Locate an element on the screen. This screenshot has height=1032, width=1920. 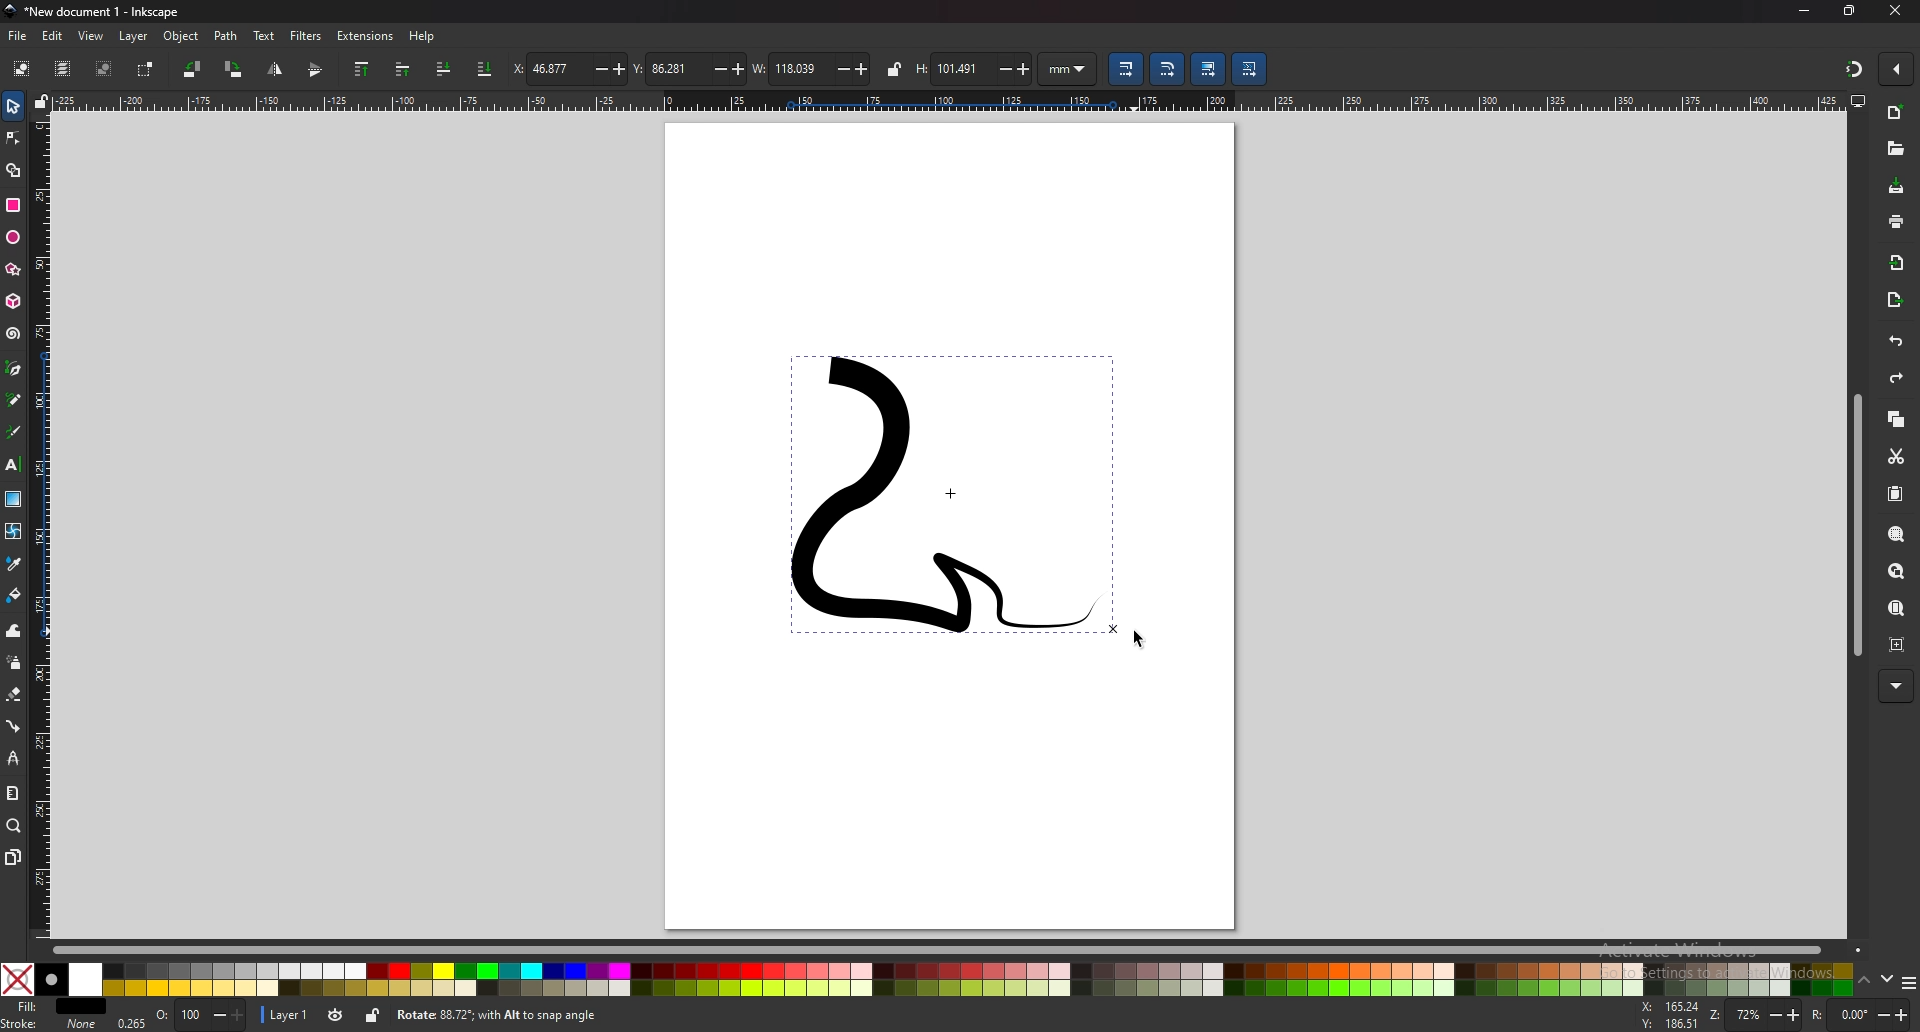
help is located at coordinates (422, 38).